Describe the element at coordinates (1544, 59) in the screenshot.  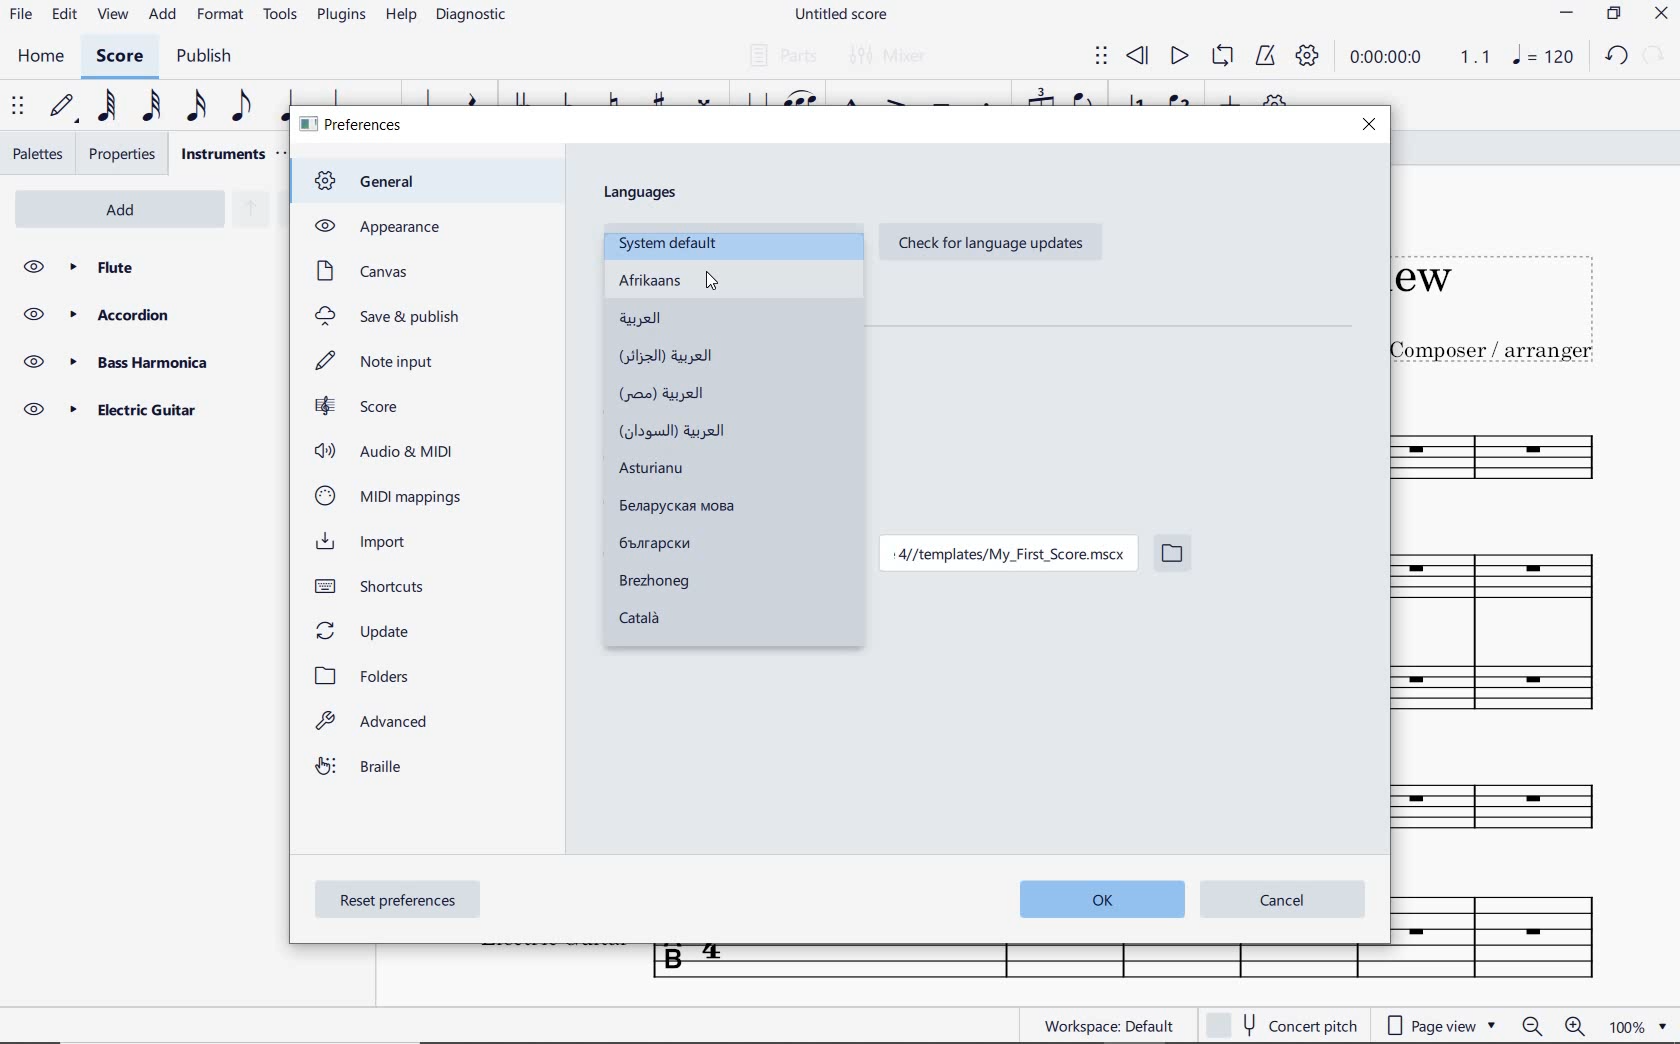
I see `NOTE` at that location.